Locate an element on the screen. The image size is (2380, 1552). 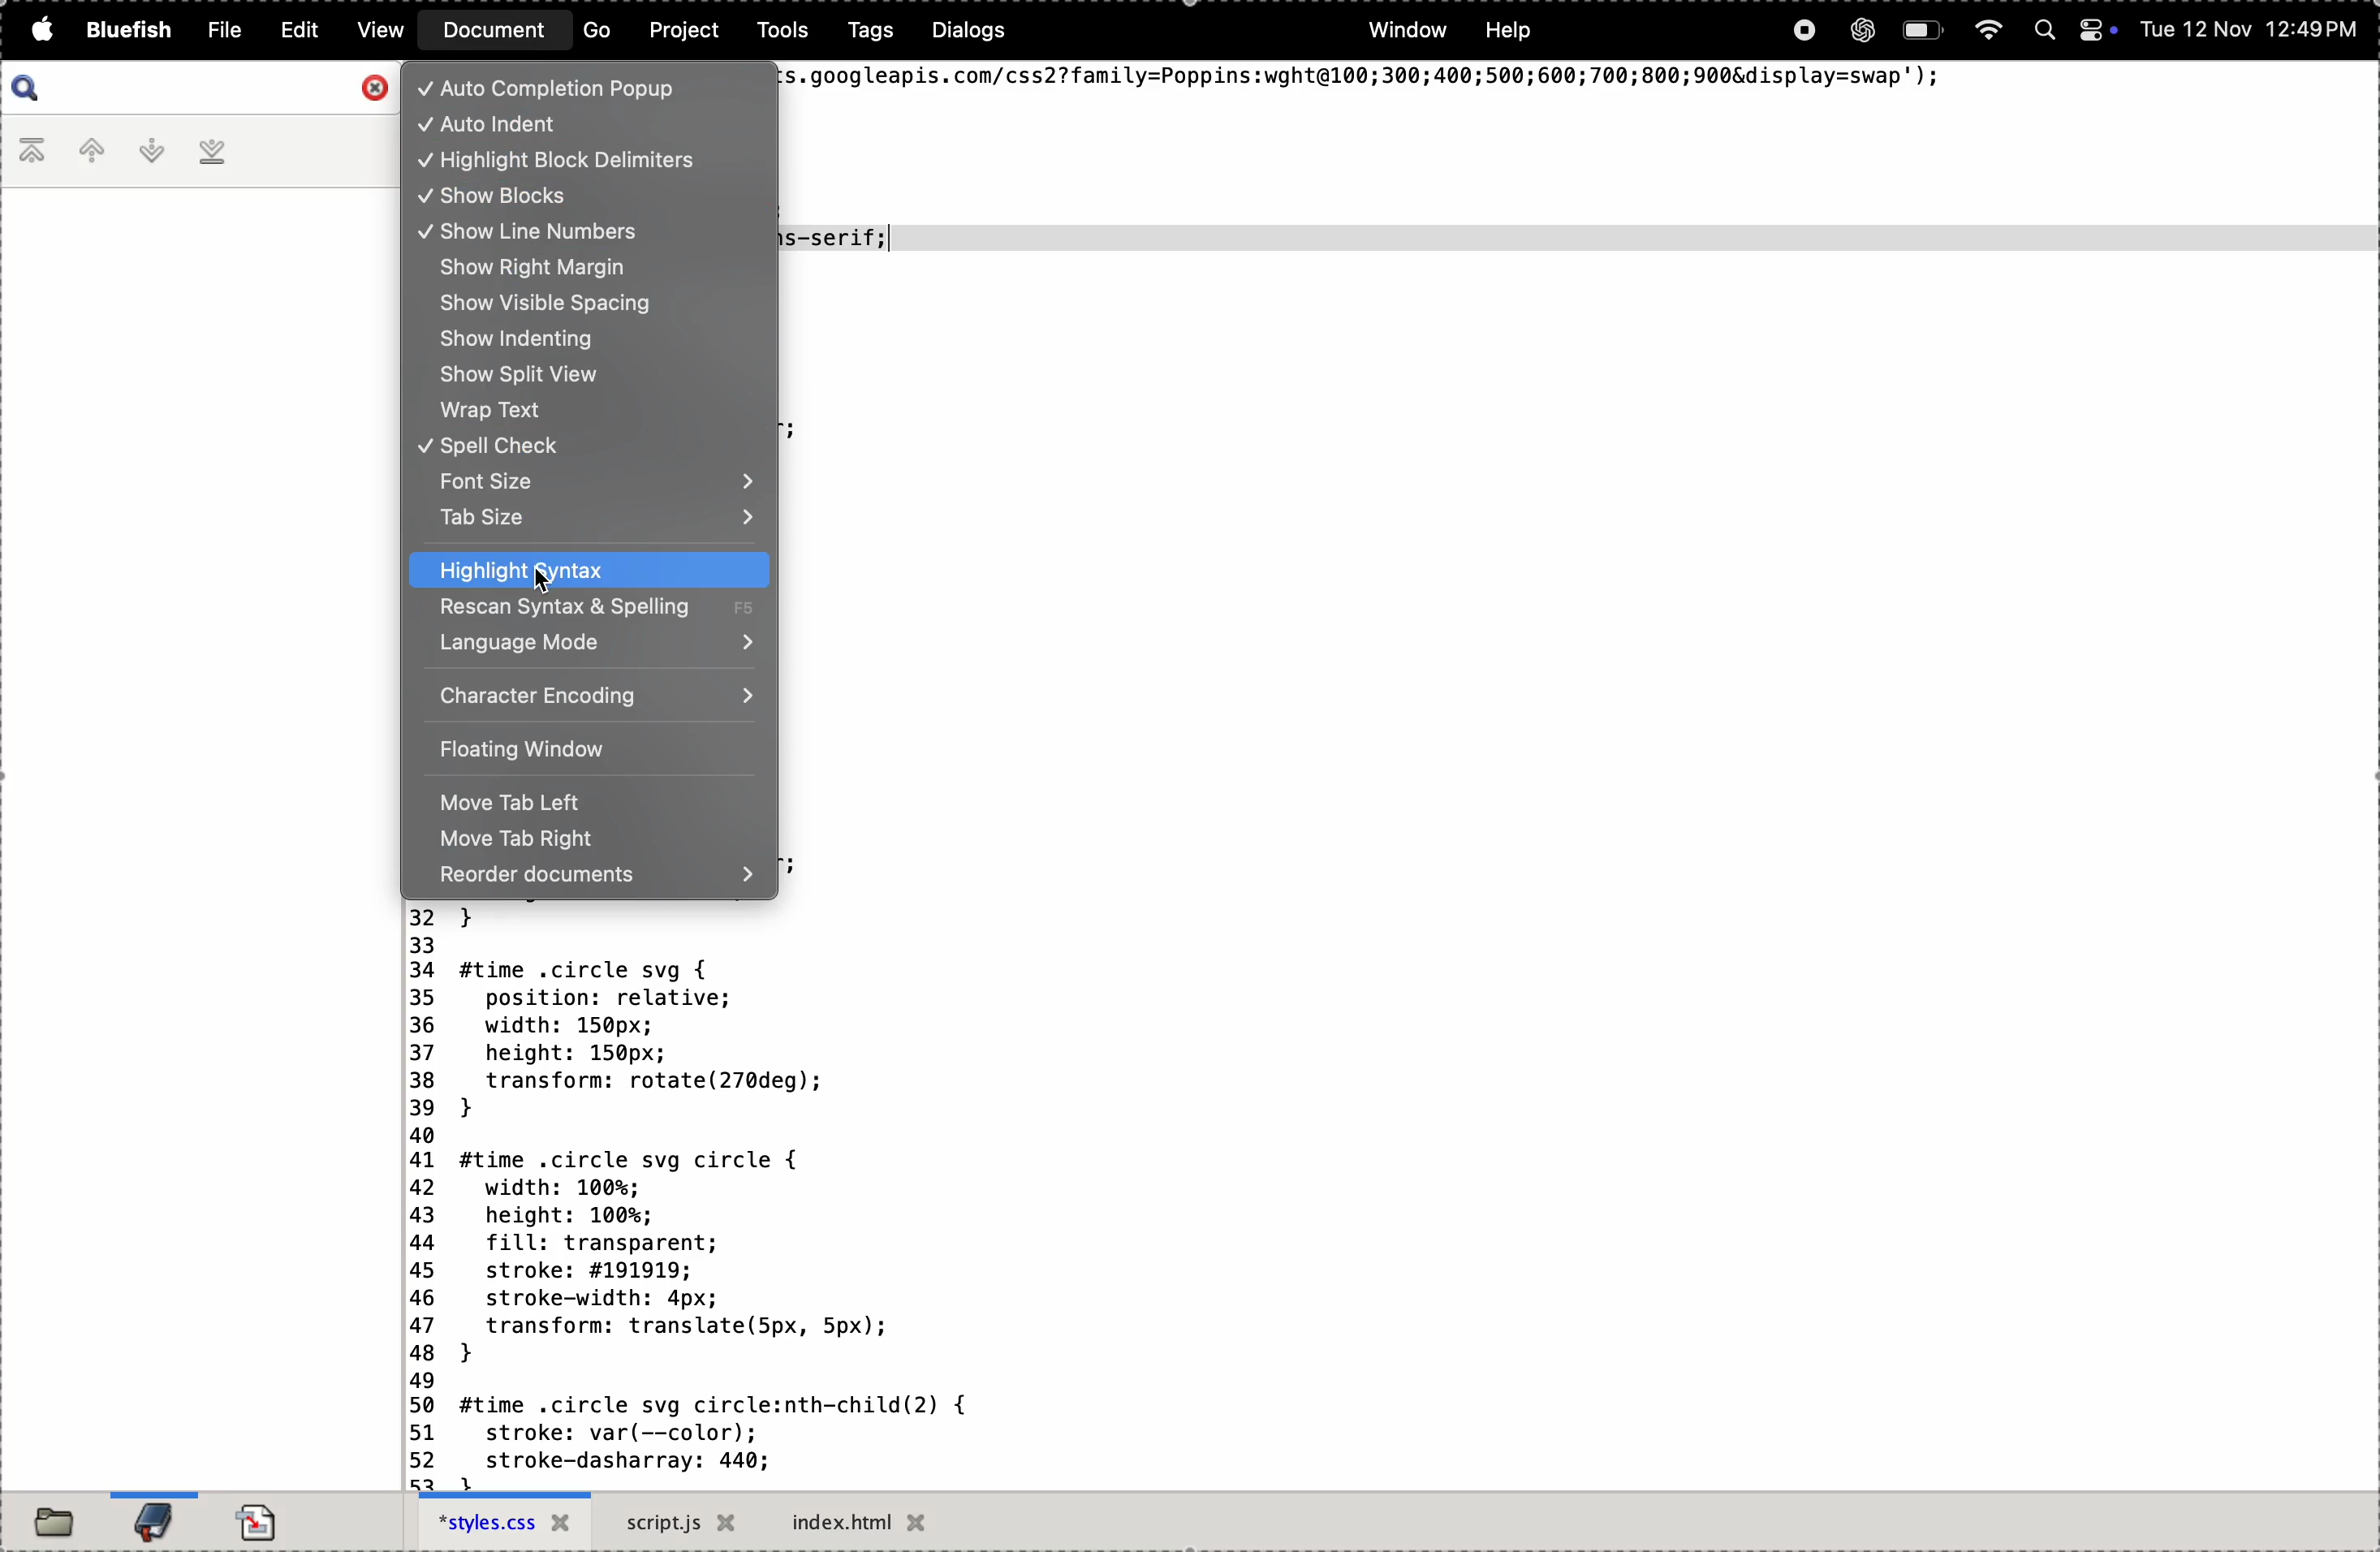
view is located at coordinates (384, 29).